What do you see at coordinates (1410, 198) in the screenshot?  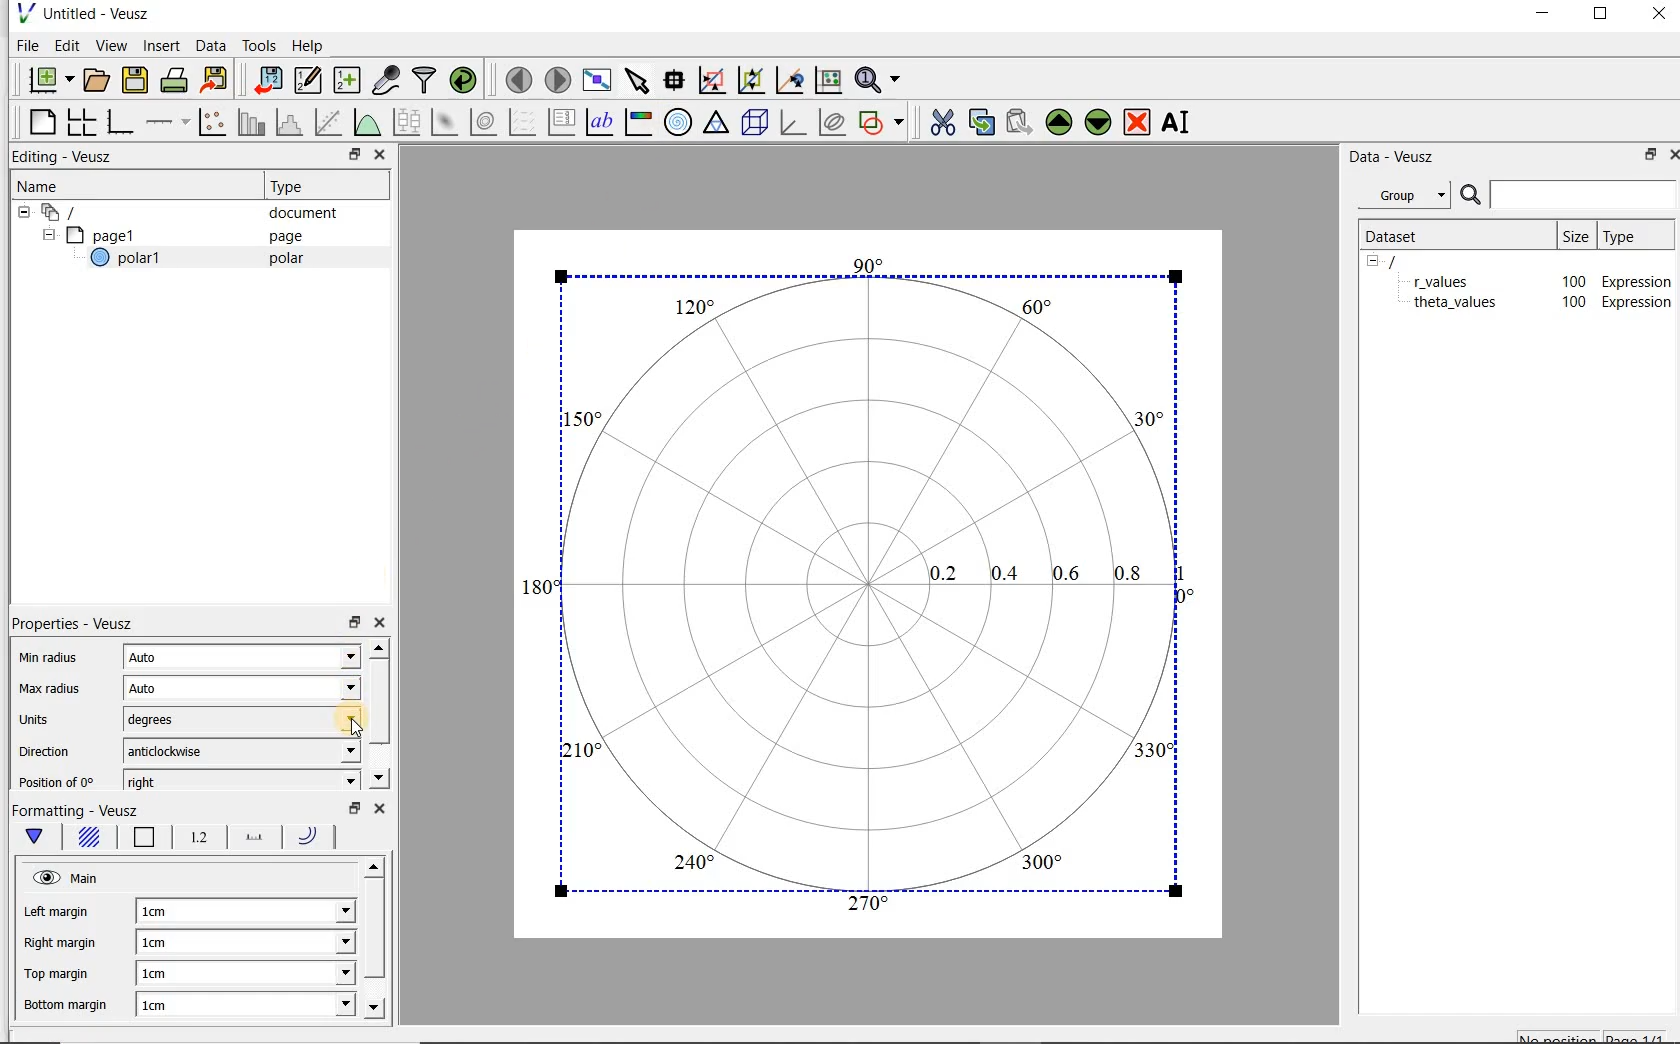 I see `Group` at bounding box center [1410, 198].